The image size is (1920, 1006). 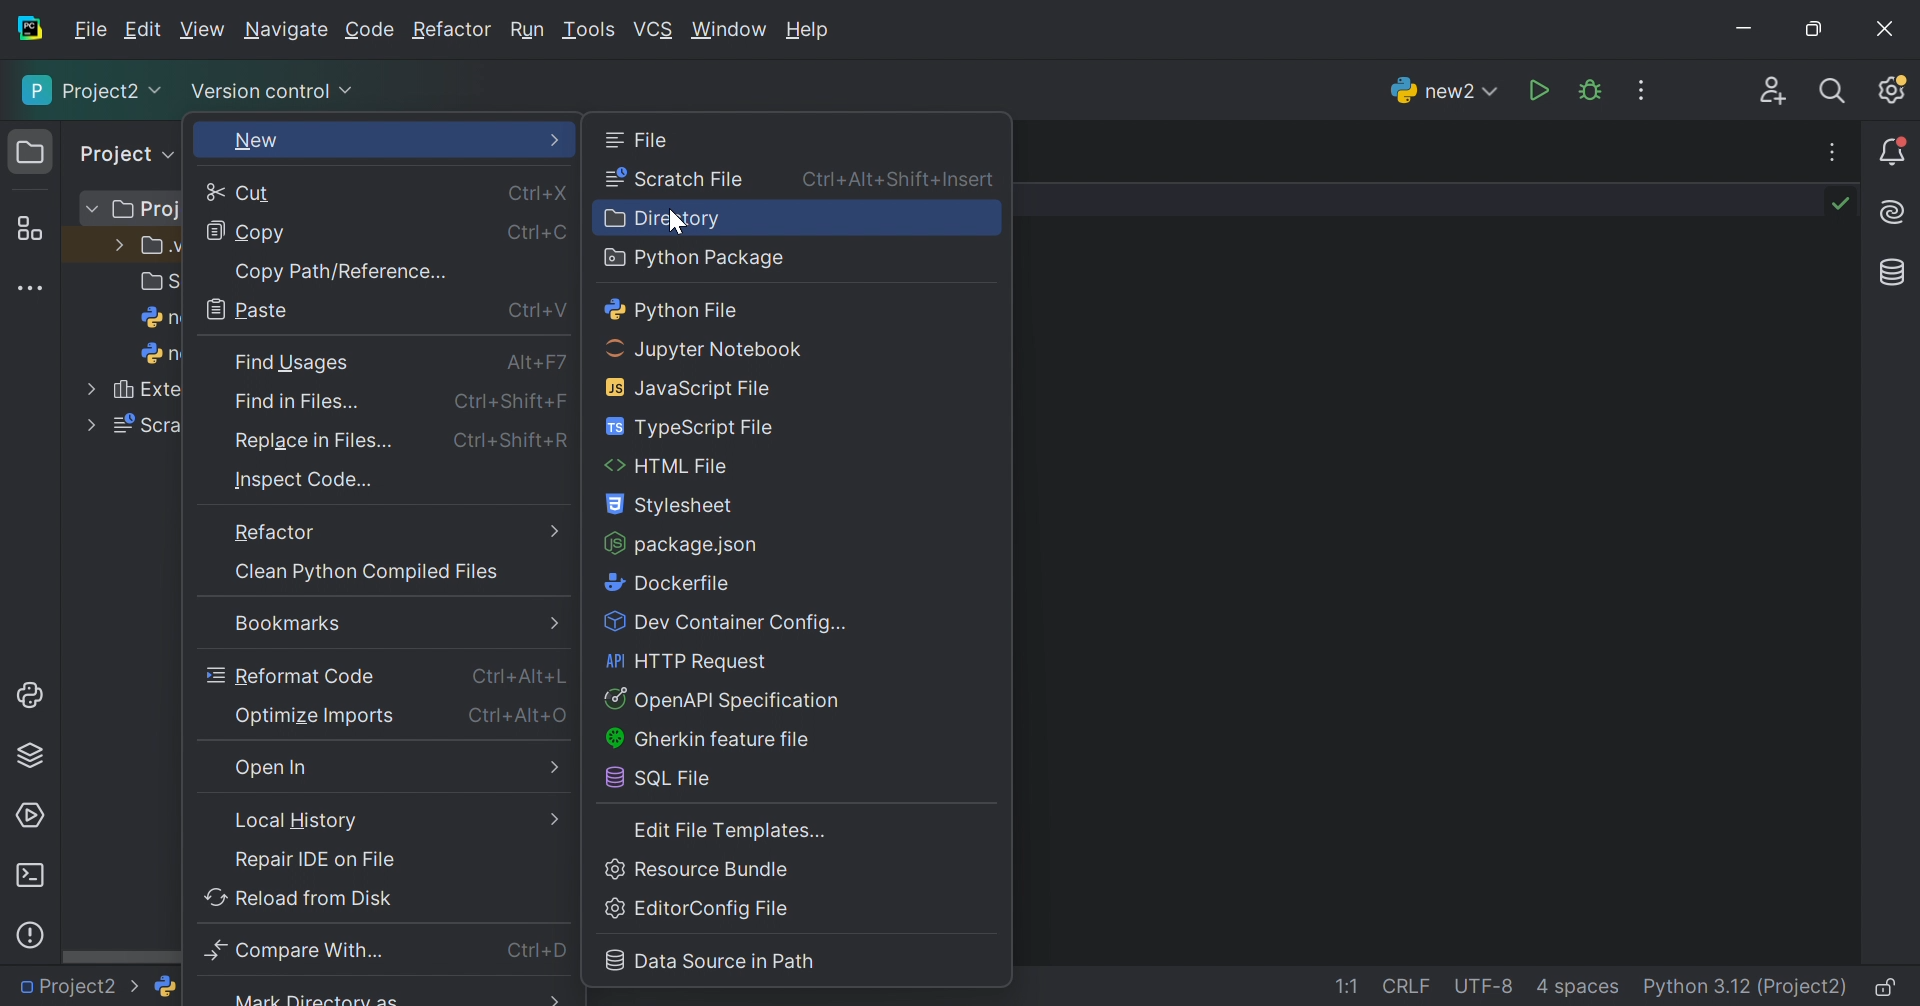 I want to click on Alt+F7, so click(x=540, y=364).